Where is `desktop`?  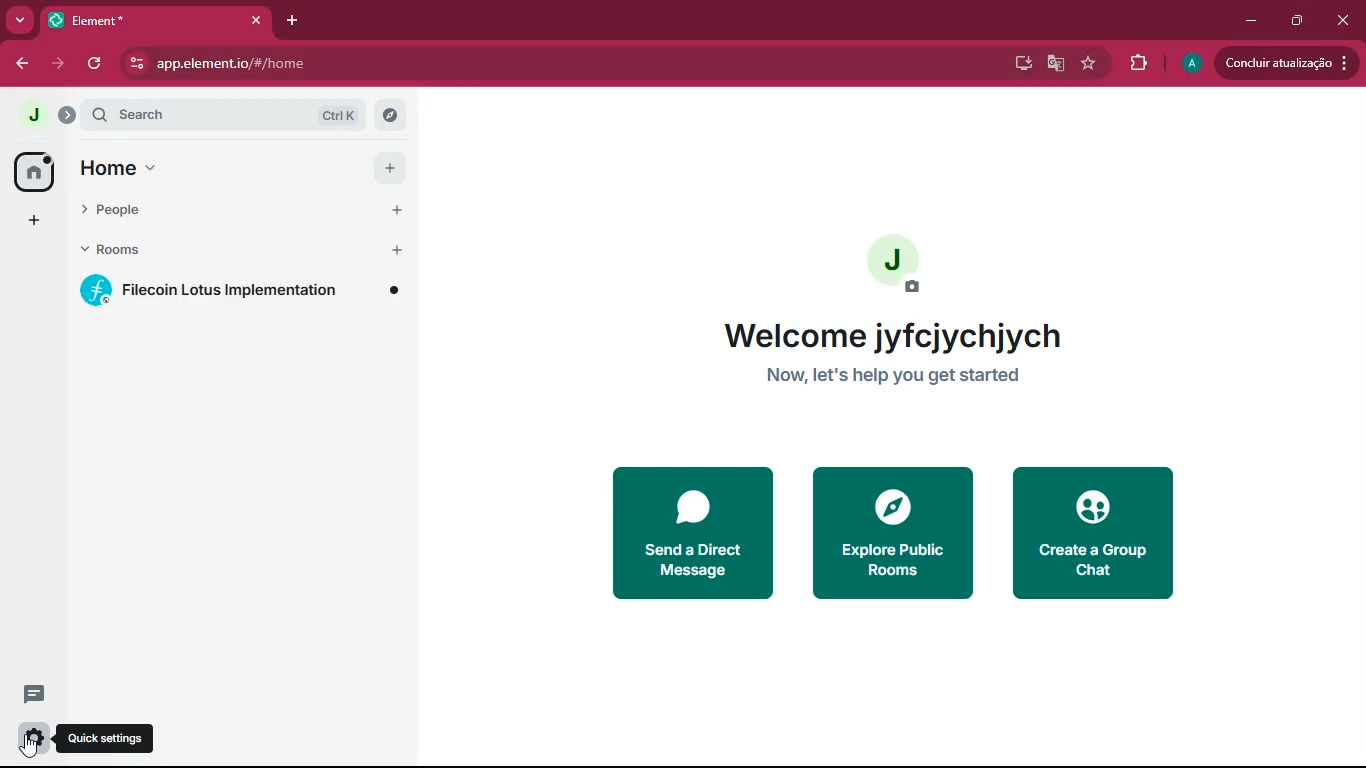 desktop is located at coordinates (1019, 64).